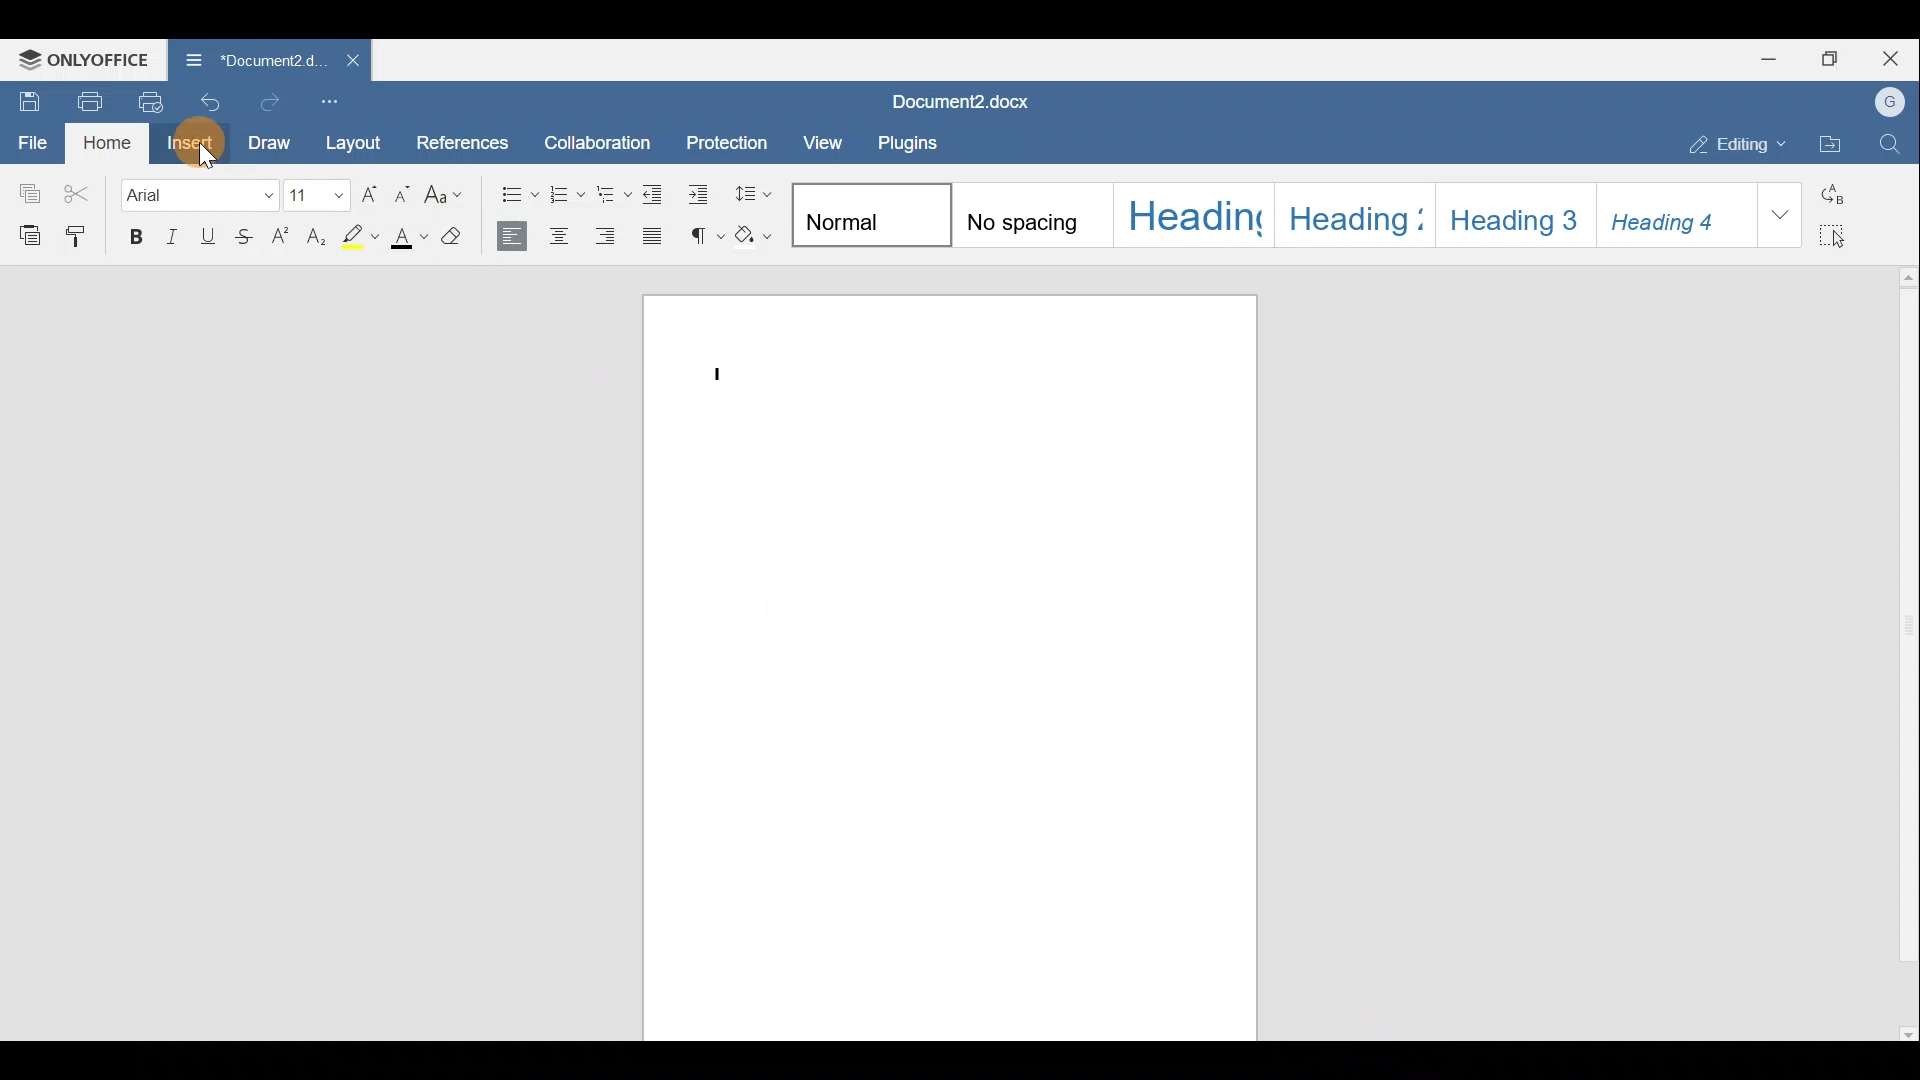 This screenshot has height=1080, width=1920. Describe the element at coordinates (408, 240) in the screenshot. I see `Font color` at that location.